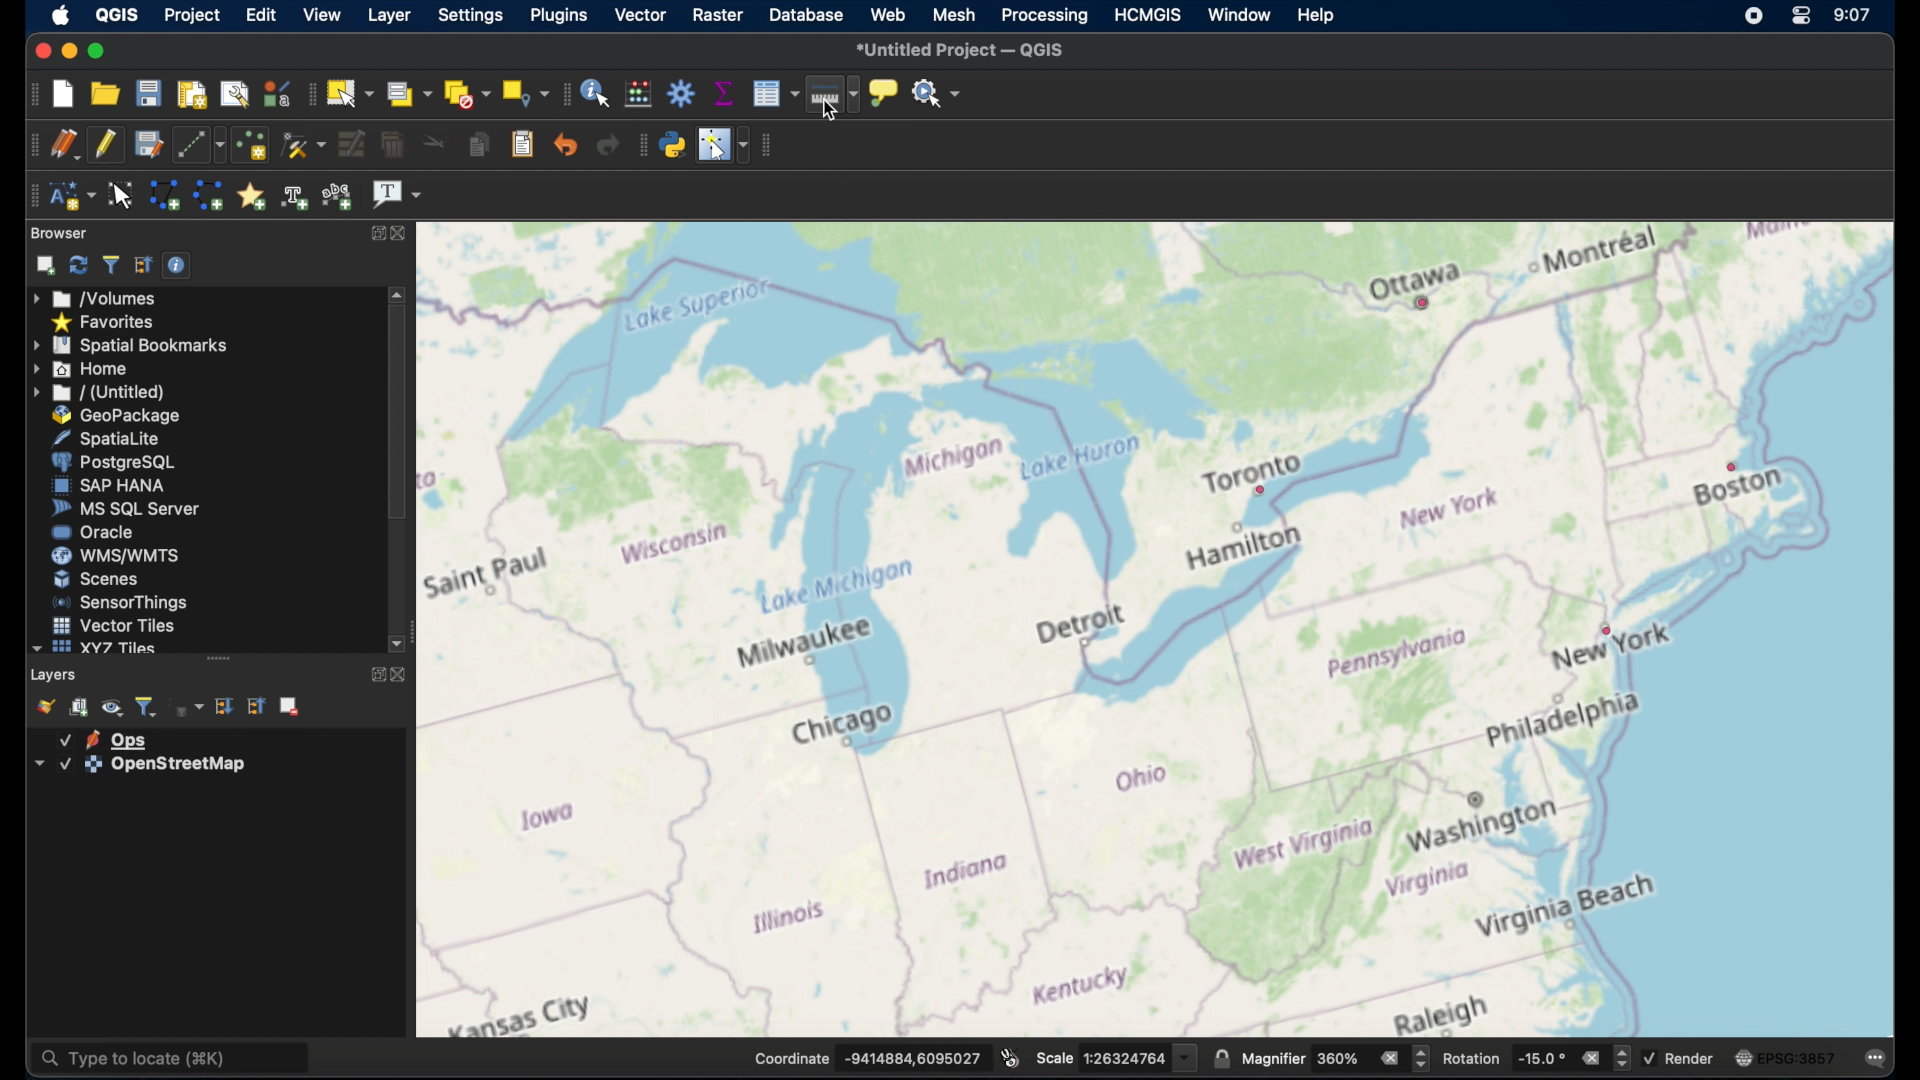 Image resolution: width=1920 pixels, height=1080 pixels. I want to click on untitles project QGIS, so click(964, 51).